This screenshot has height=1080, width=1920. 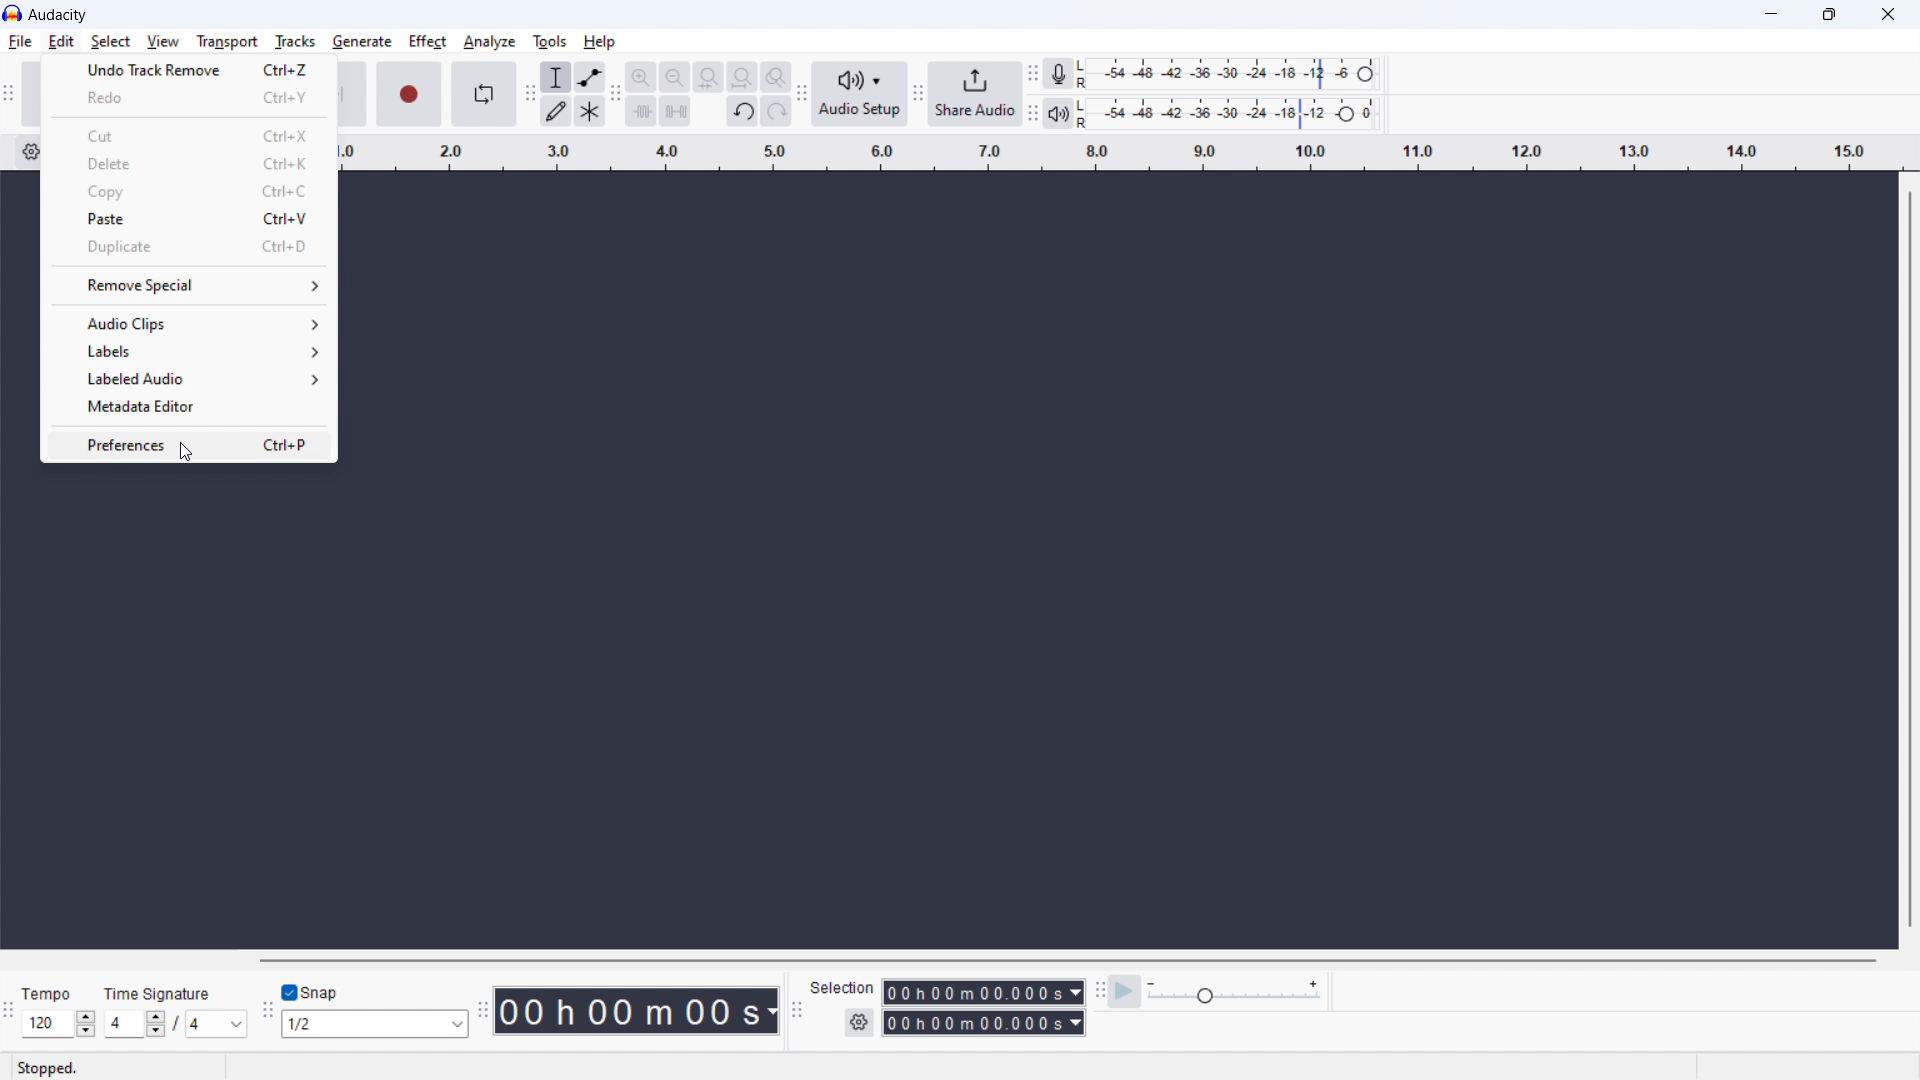 I want to click on enable loop, so click(x=485, y=94).